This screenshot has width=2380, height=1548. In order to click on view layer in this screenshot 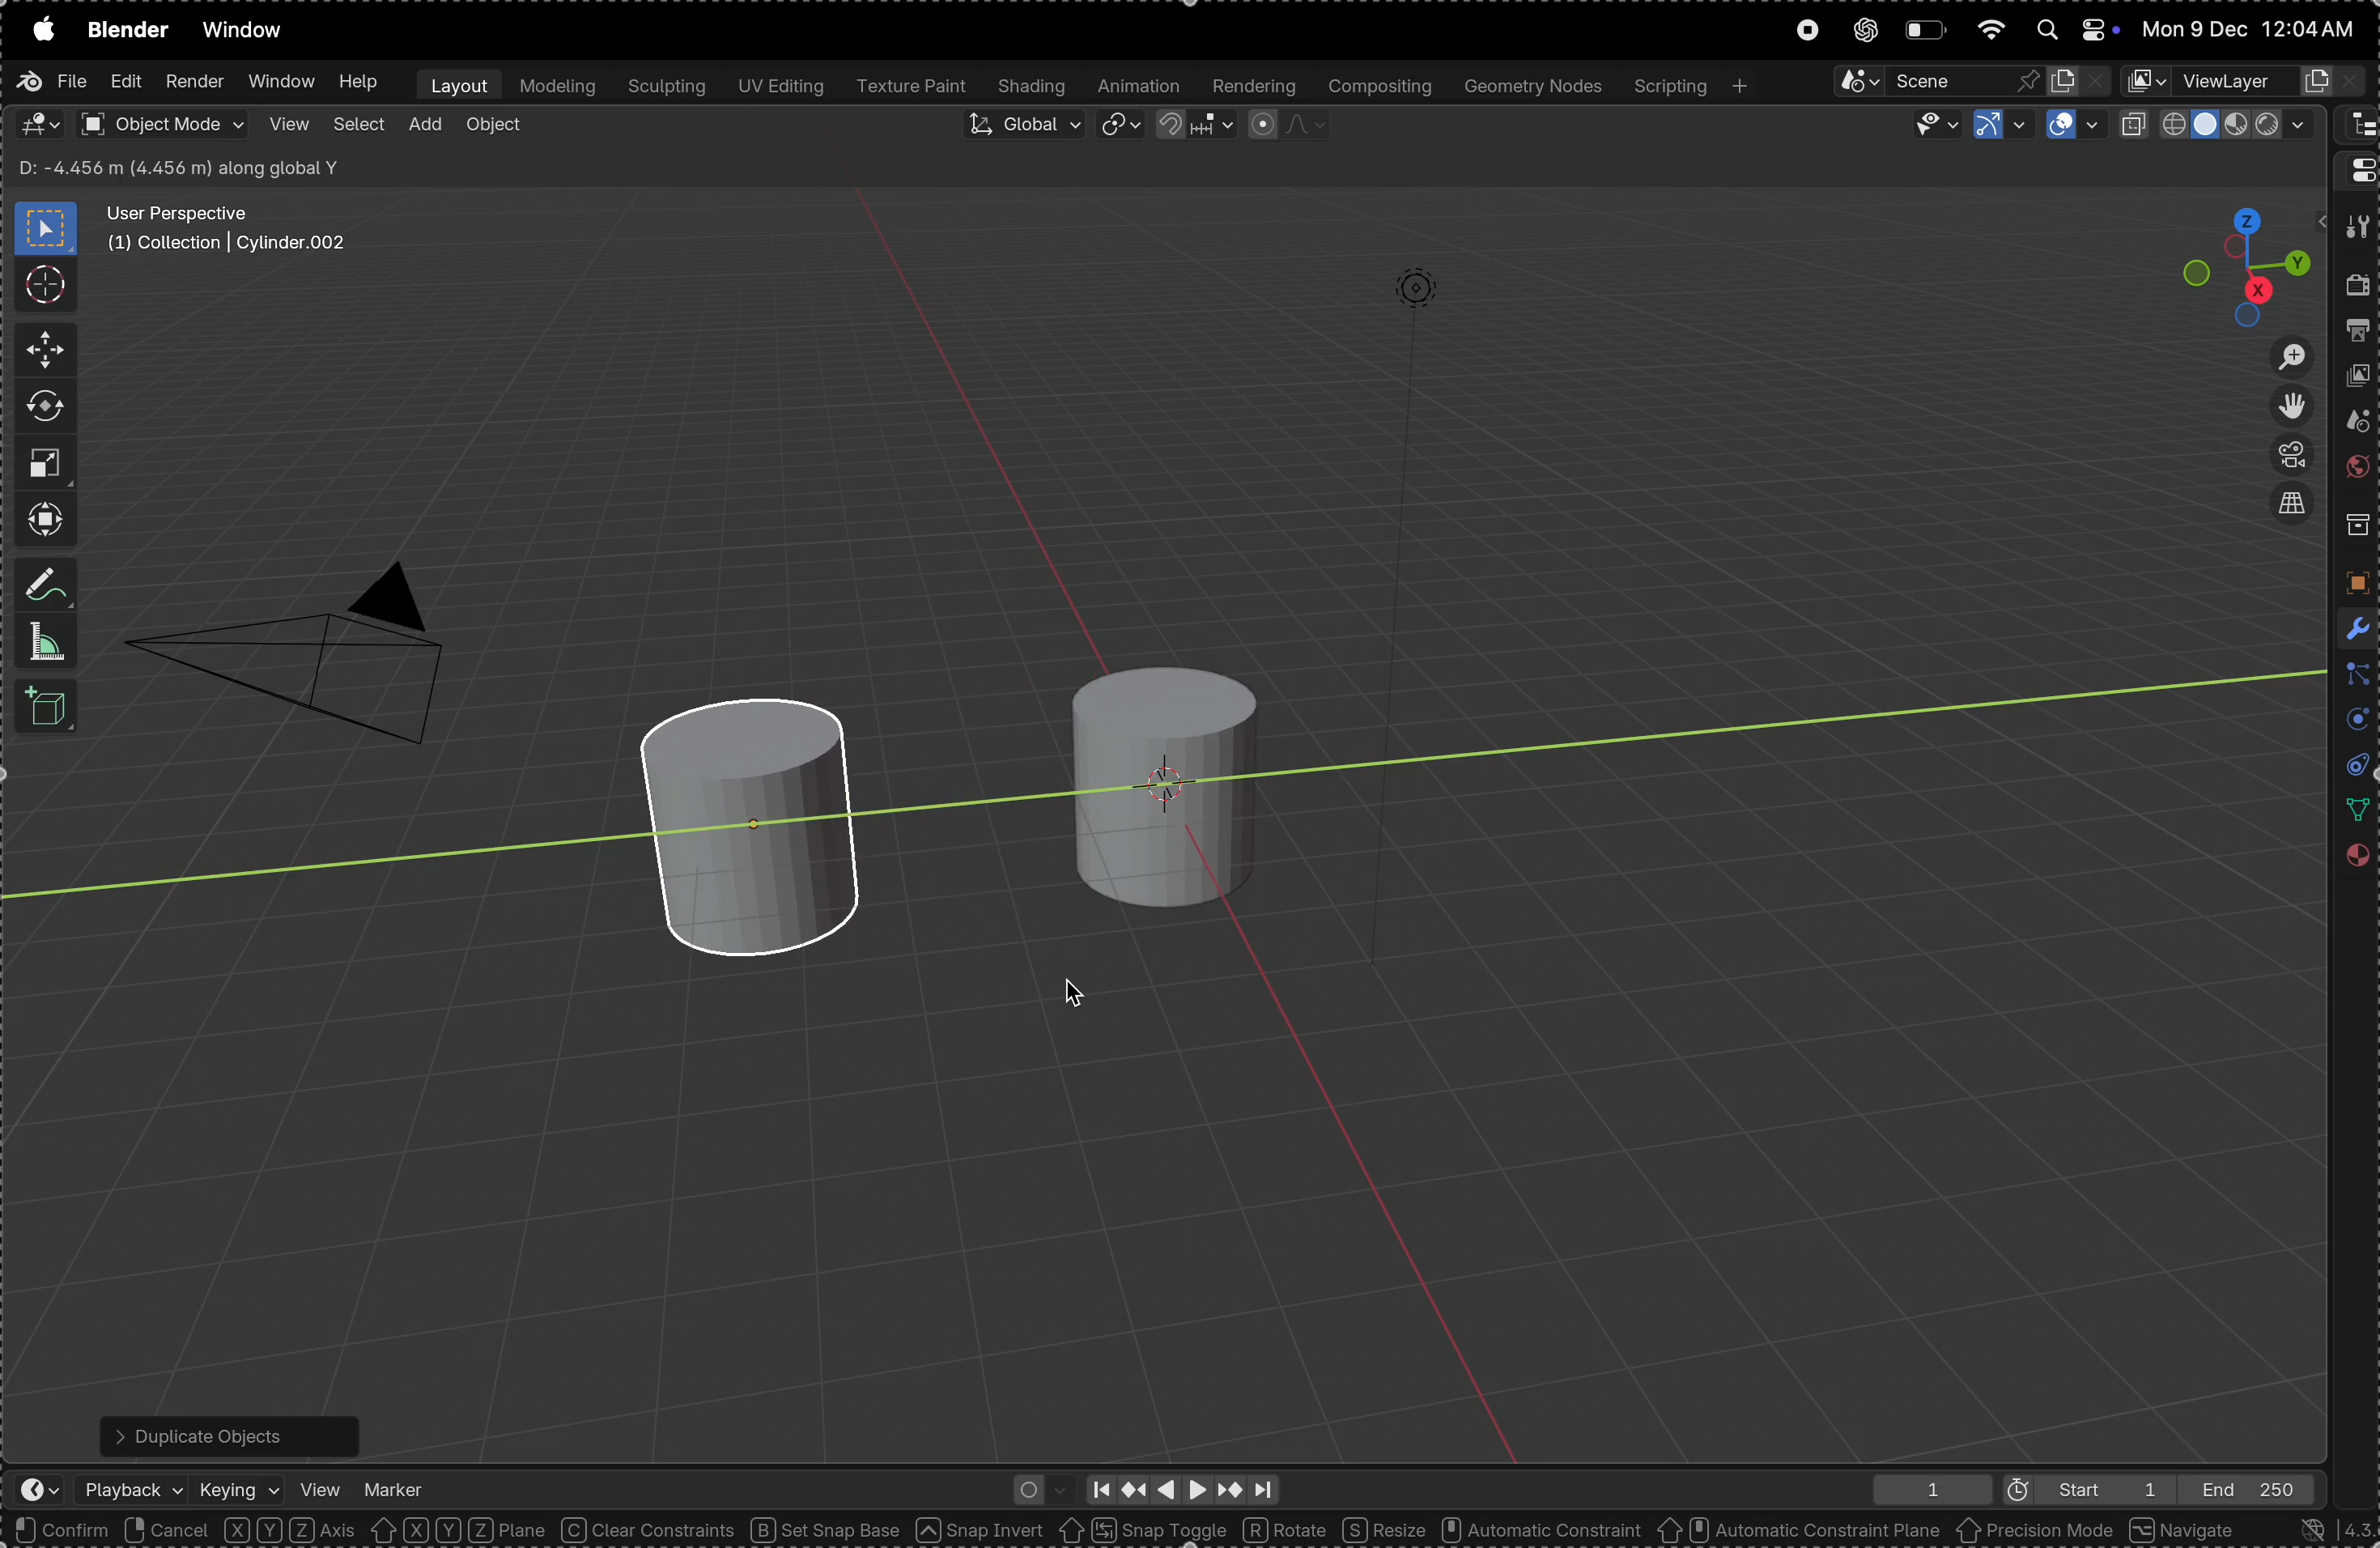, I will do `click(2359, 380)`.